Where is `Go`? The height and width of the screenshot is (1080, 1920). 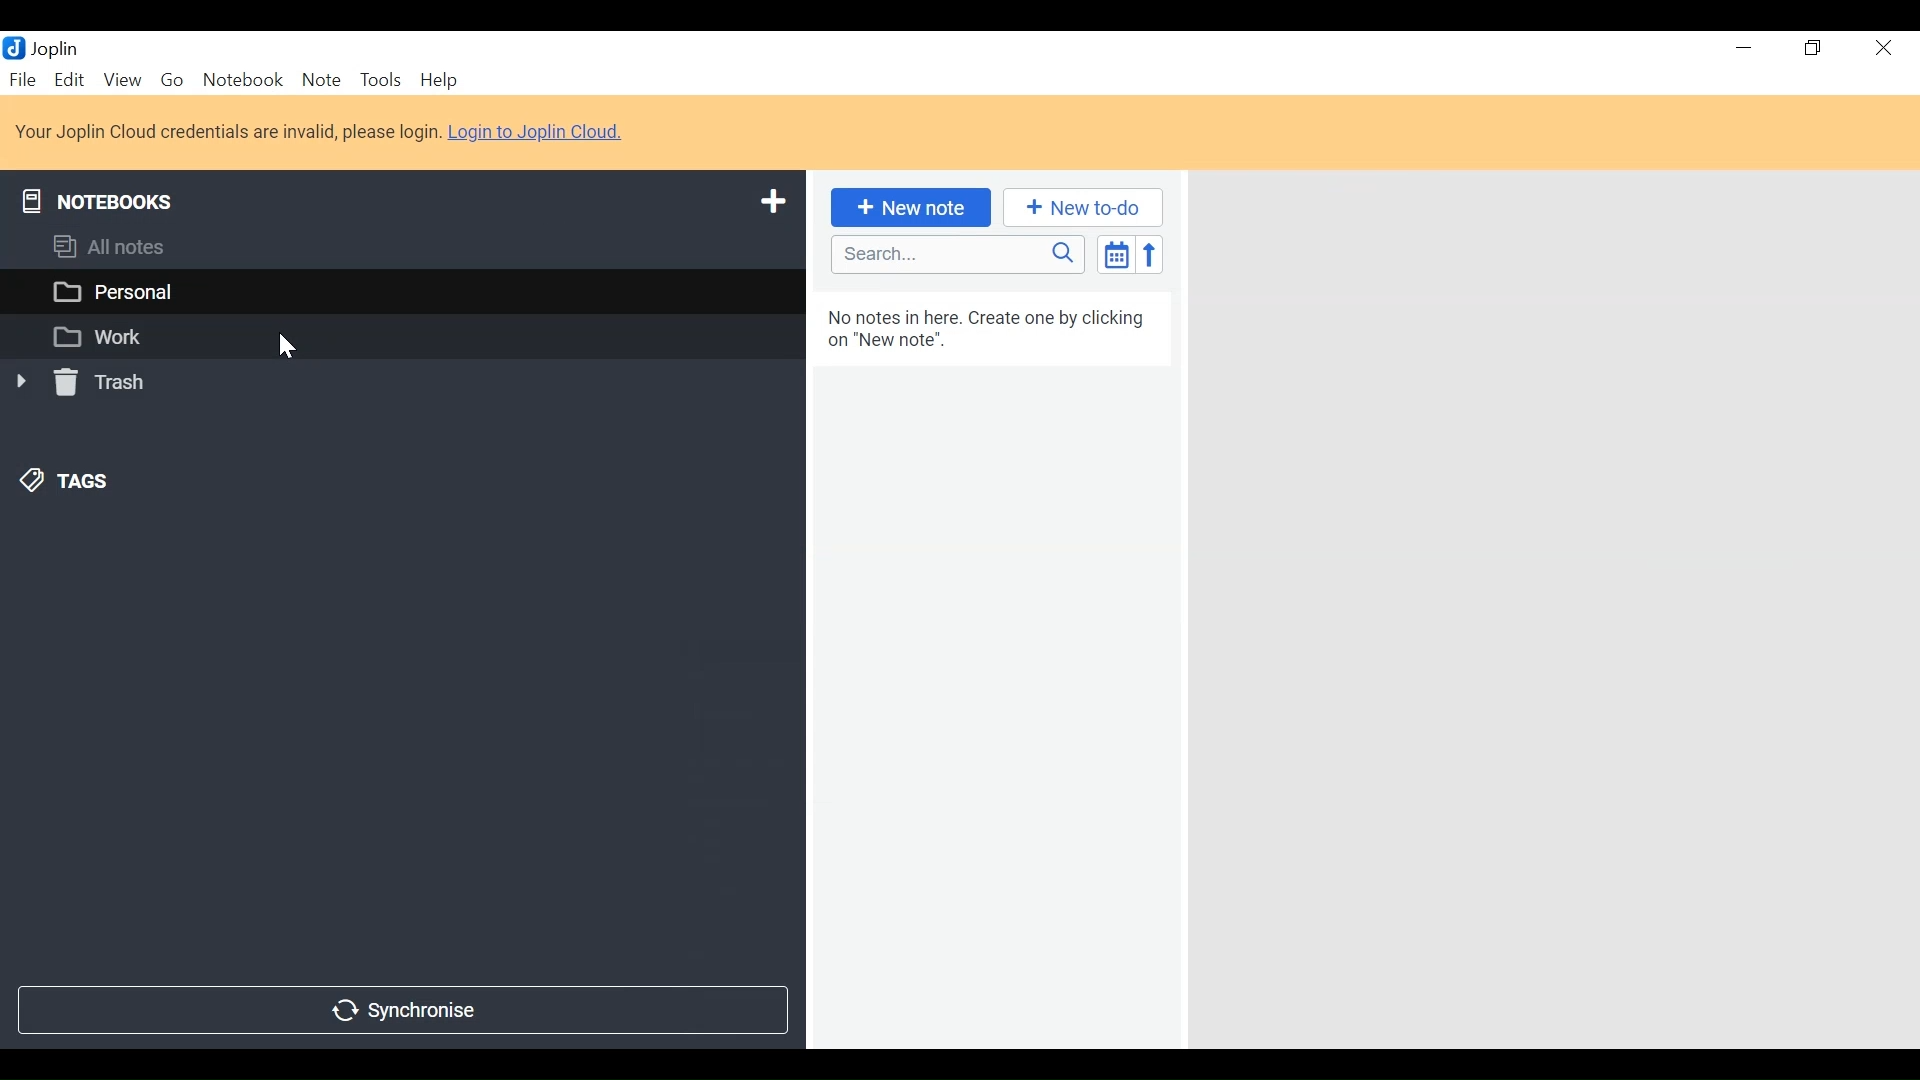 Go is located at coordinates (171, 81).